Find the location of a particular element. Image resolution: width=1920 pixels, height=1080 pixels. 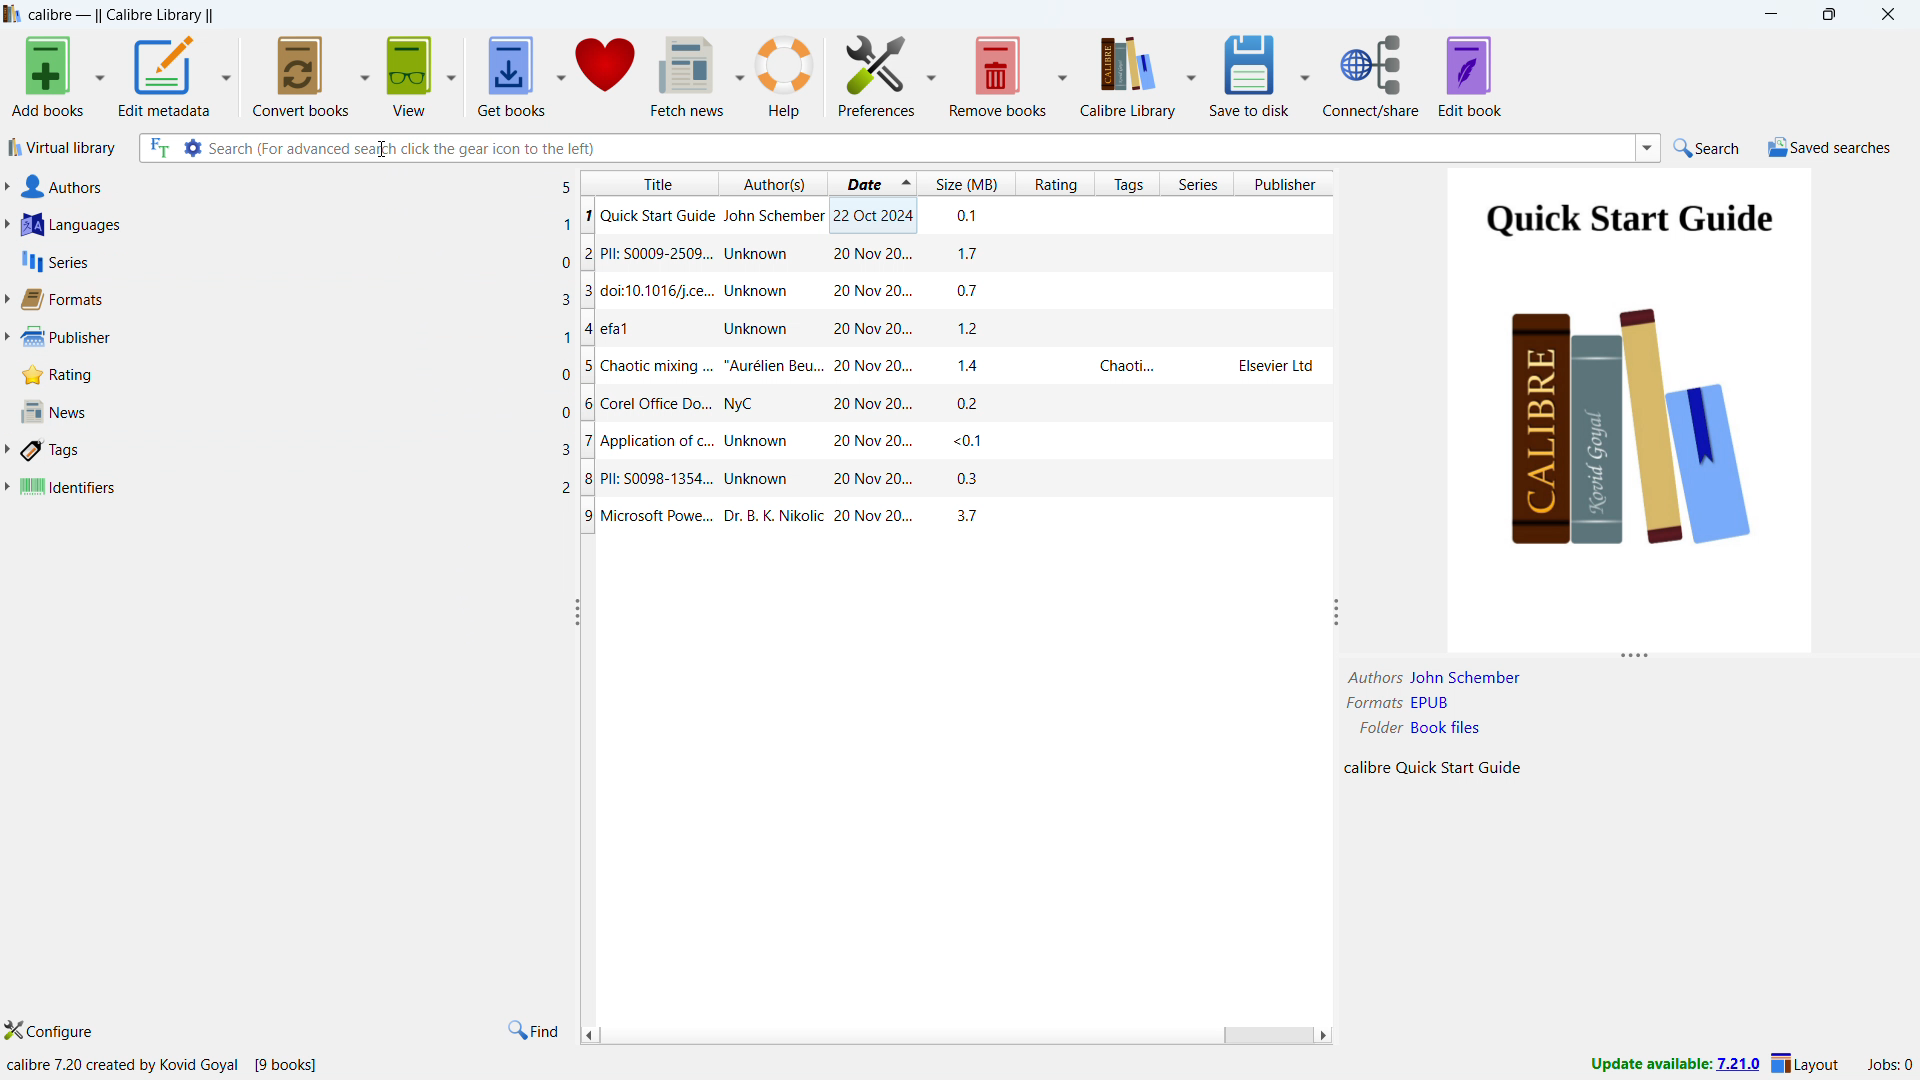

Folder is located at coordinates (1368, 732).